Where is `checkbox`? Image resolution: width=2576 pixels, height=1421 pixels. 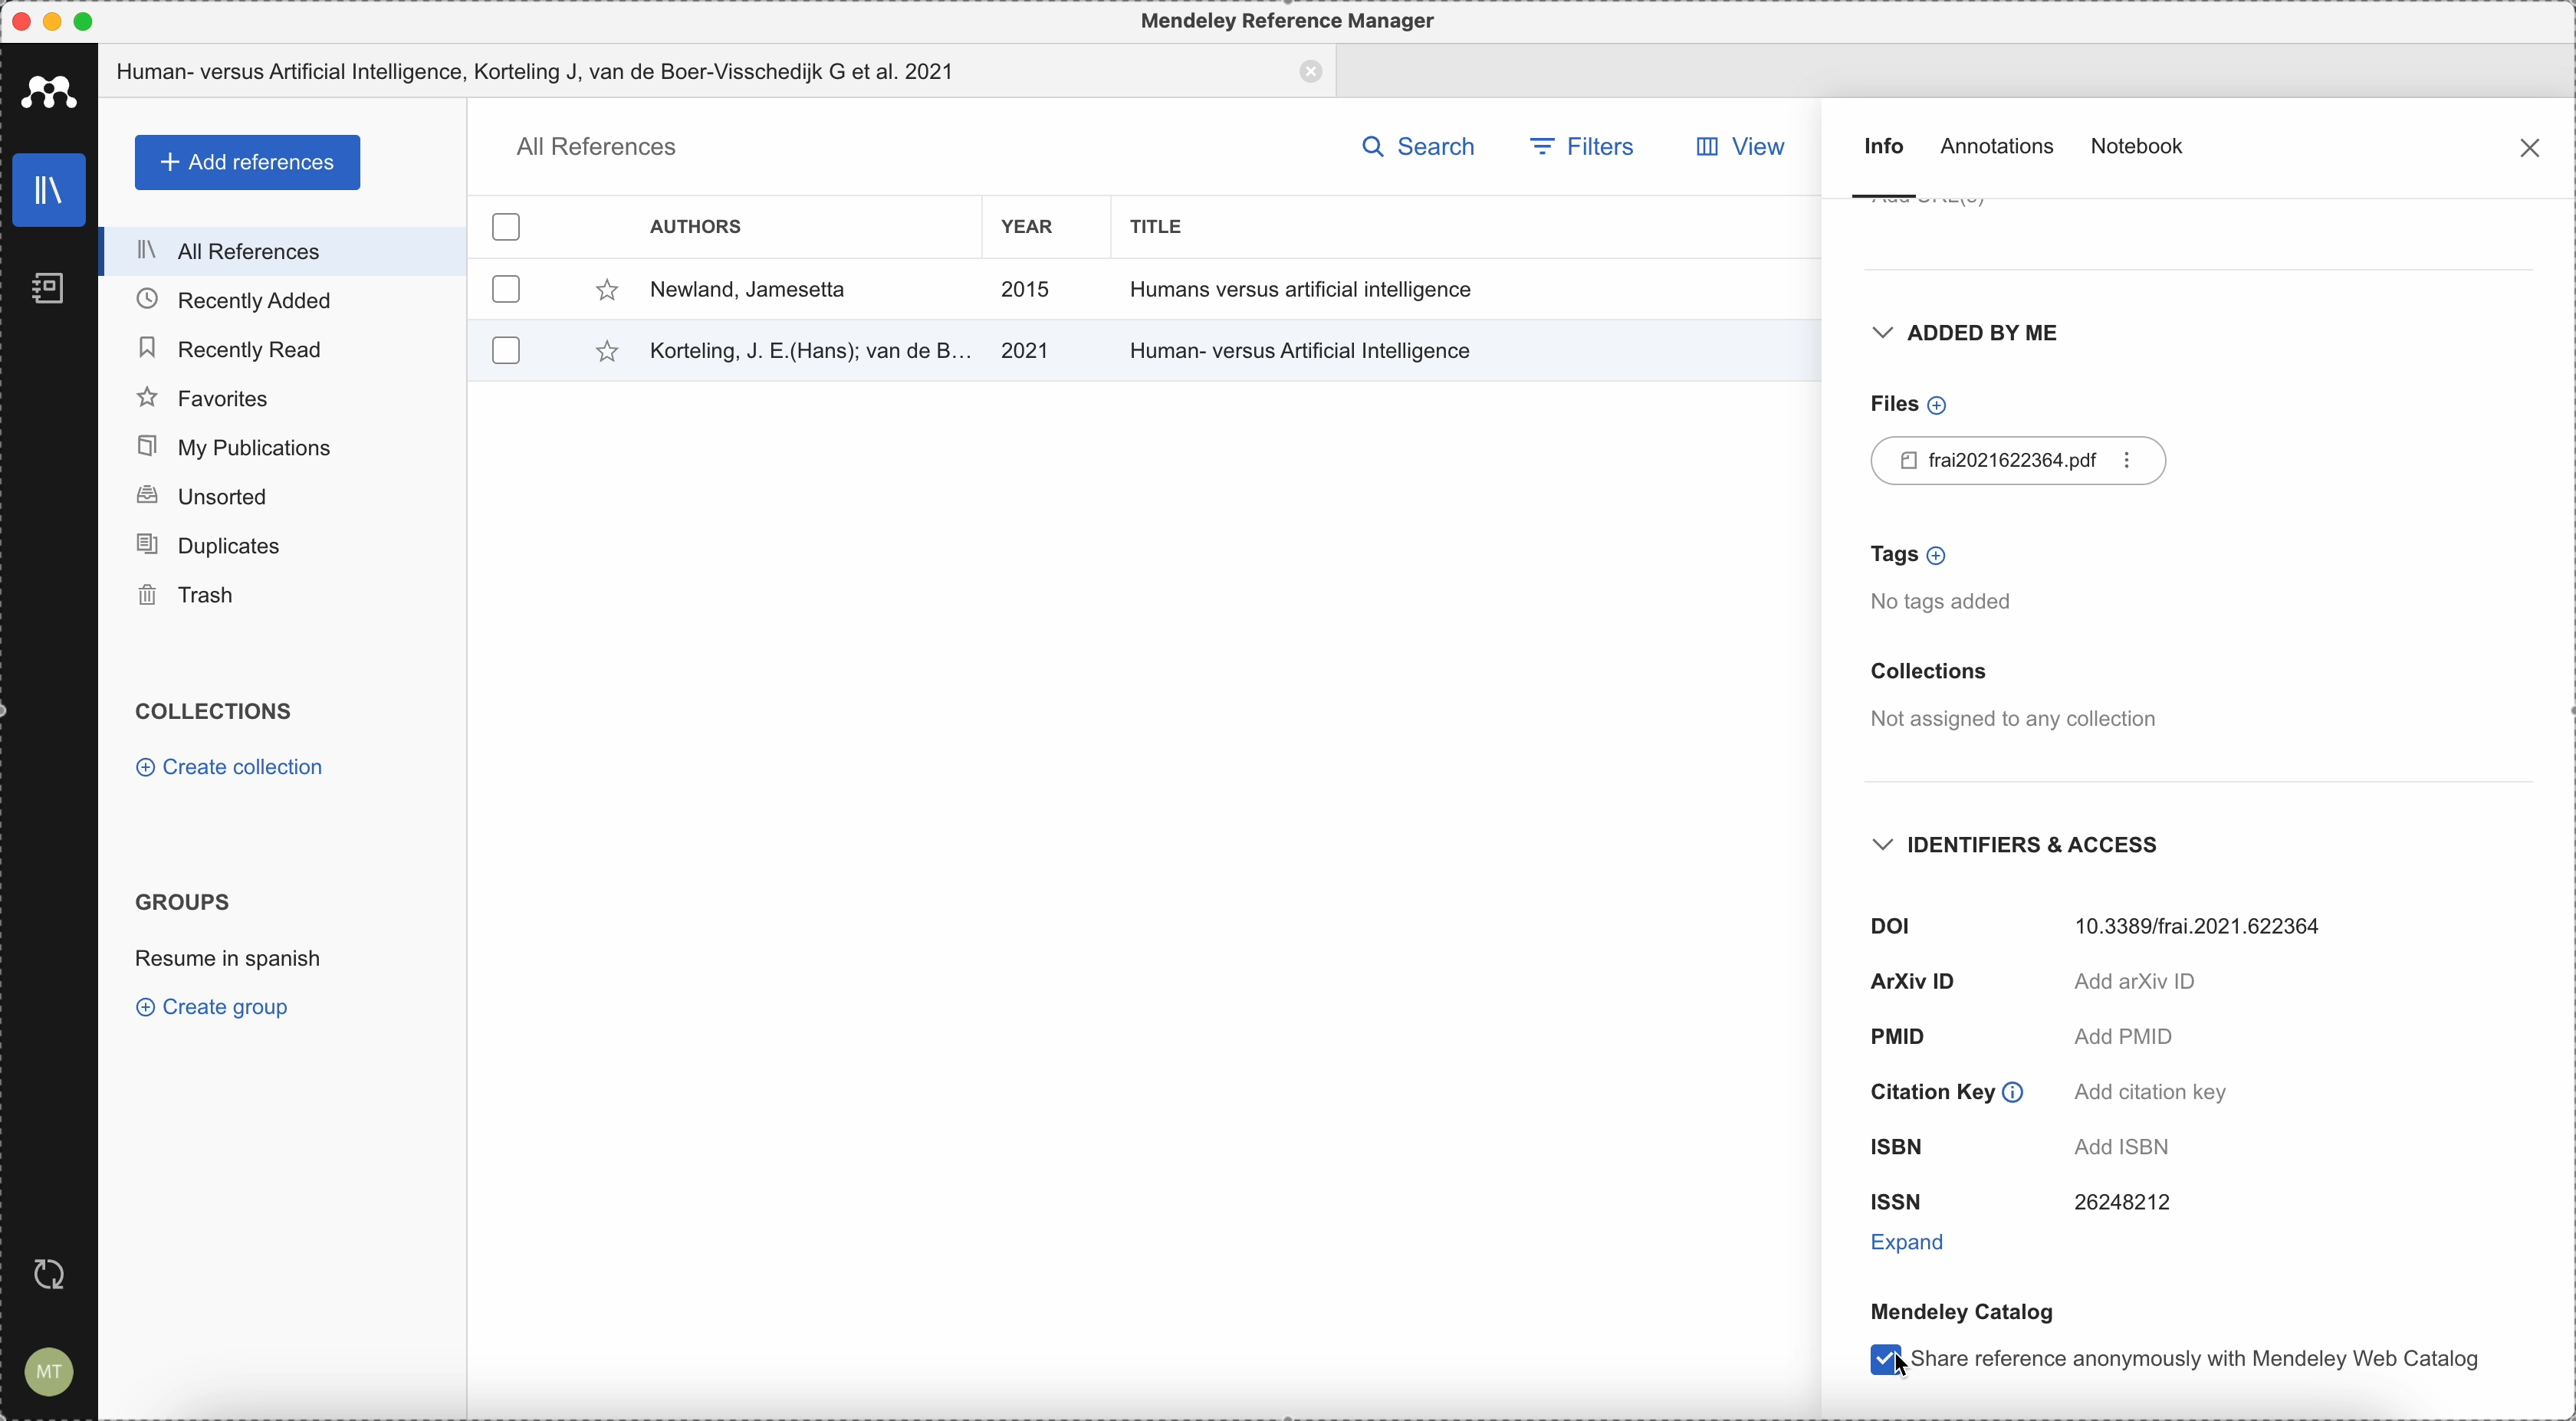 checkbox is located at coordinates (509, 222).